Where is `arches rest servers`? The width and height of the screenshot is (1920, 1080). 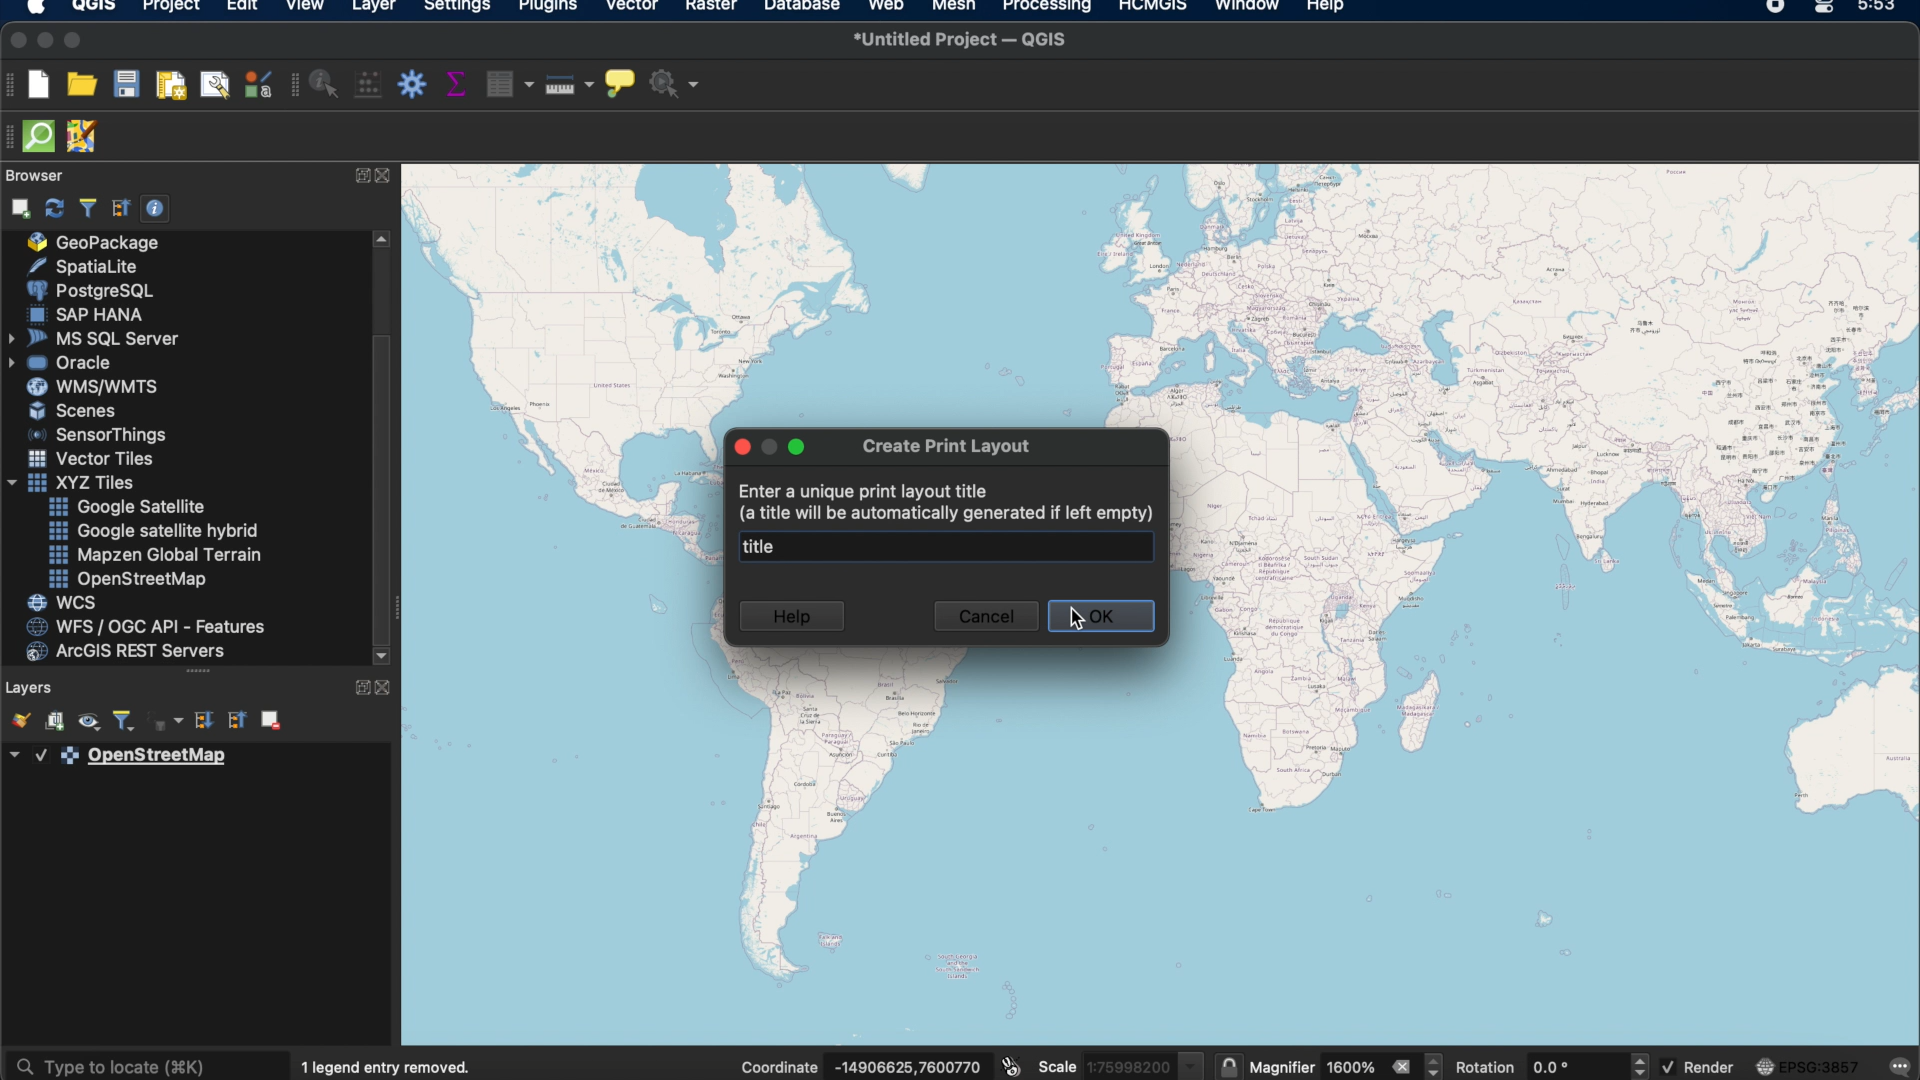
arches rest servers is located at coordinates (128, 650).